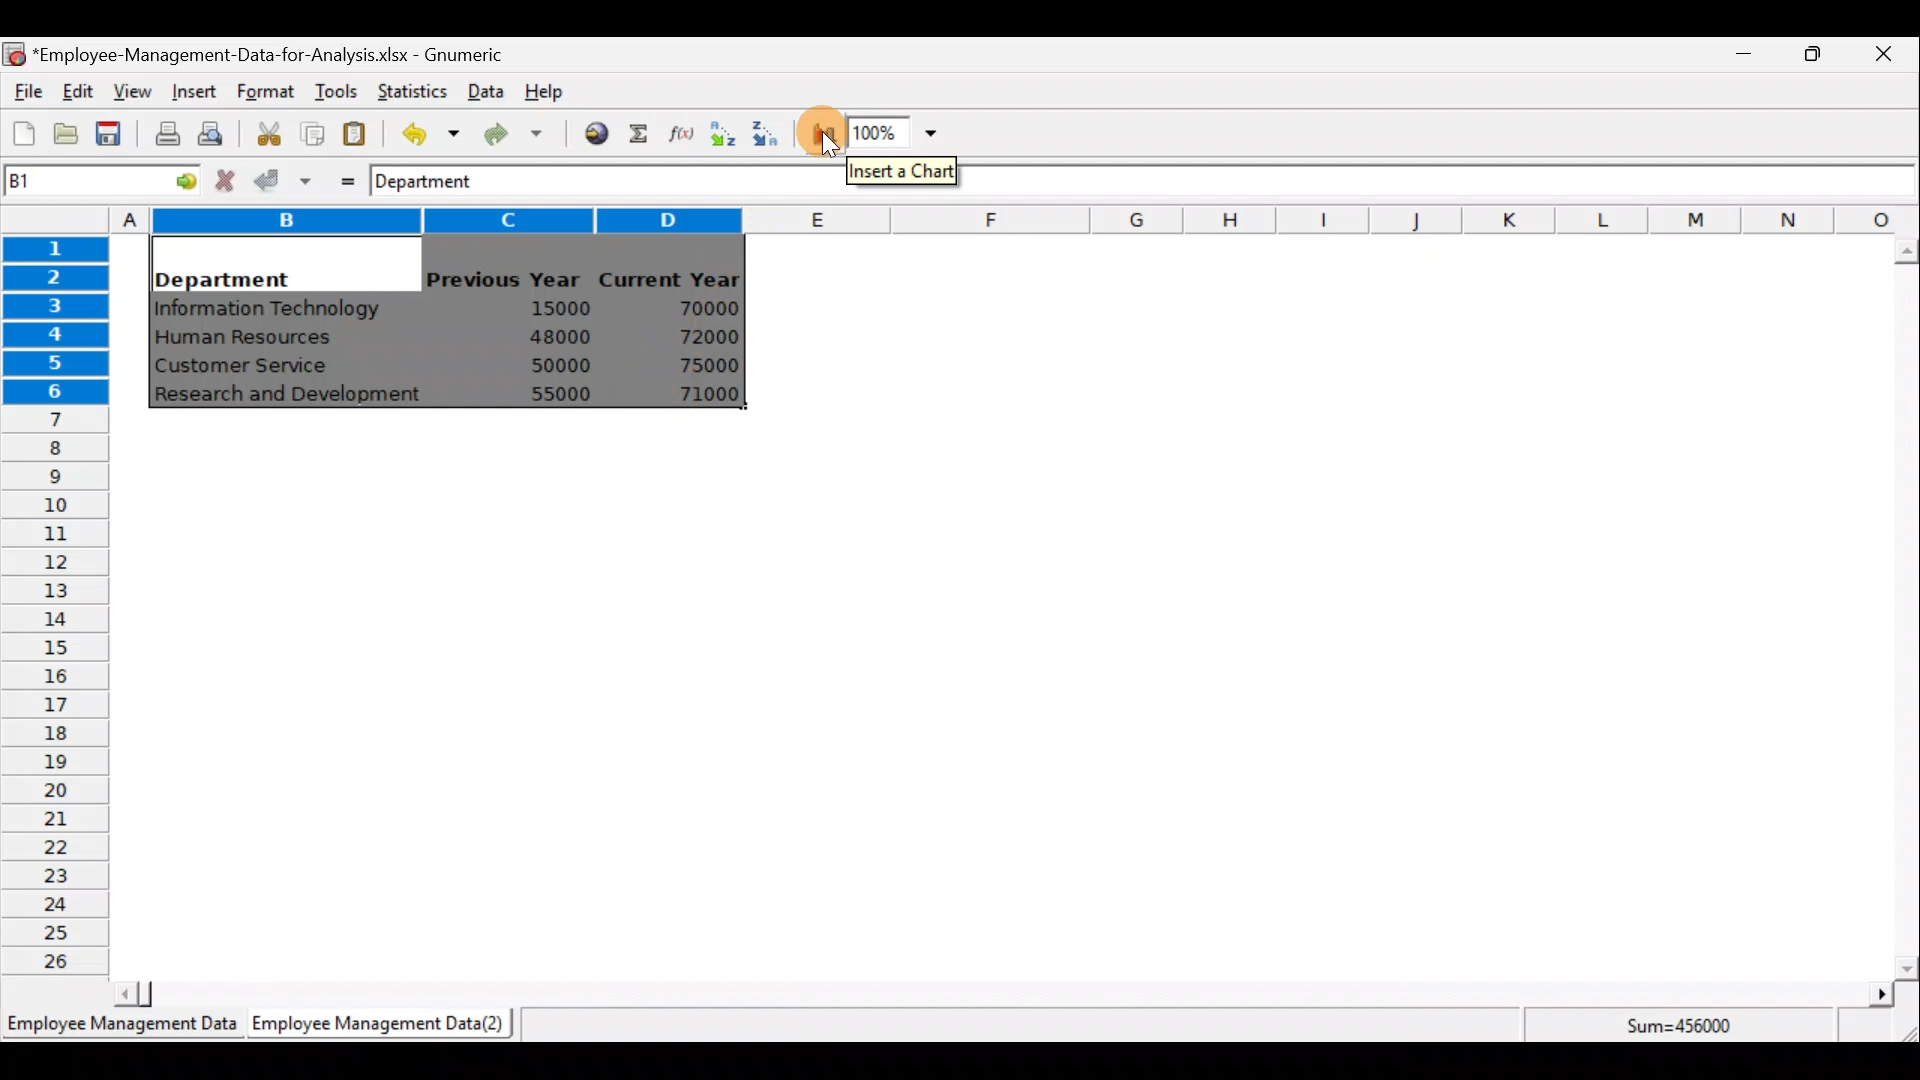  What do you see at coordinates (1690, 1029) in the screenshot?
I see `Sum=456000` at bounding box center [1690, 1029].